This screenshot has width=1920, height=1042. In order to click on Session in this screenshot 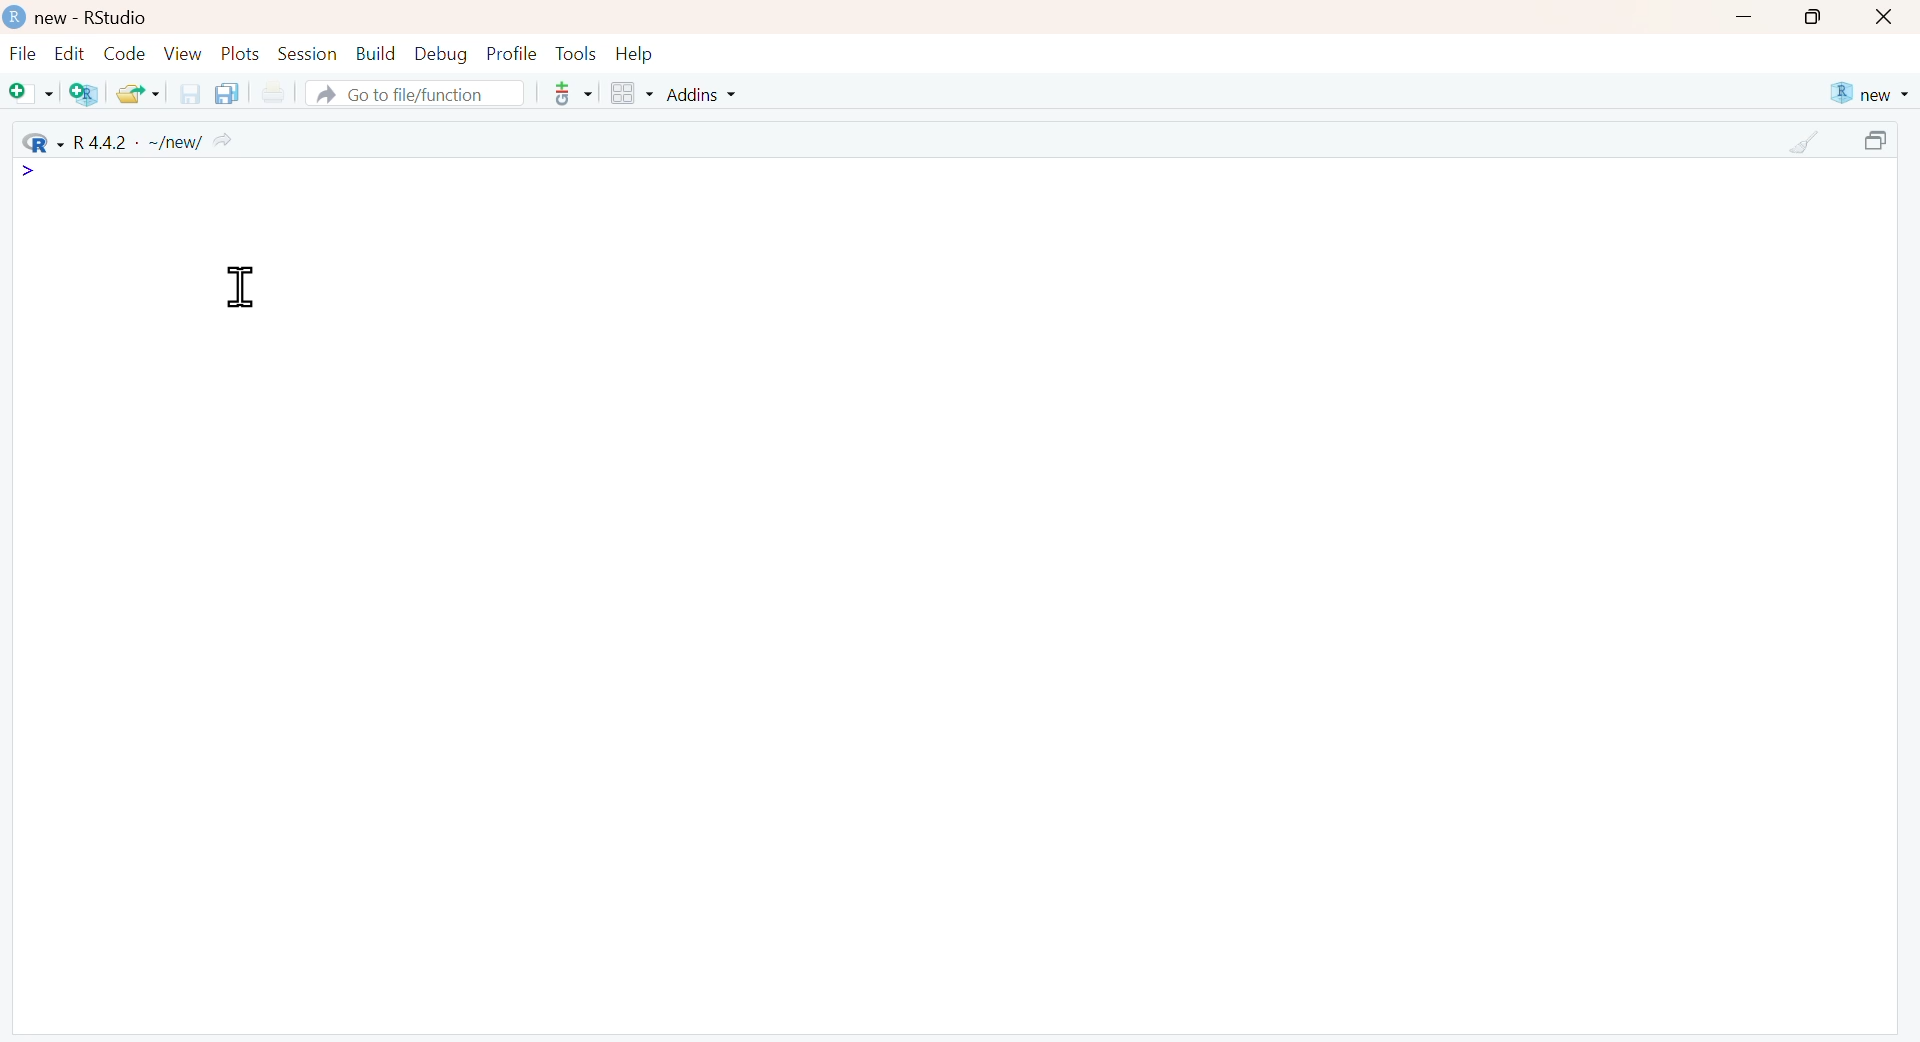, I will do `click(310, 54)`.